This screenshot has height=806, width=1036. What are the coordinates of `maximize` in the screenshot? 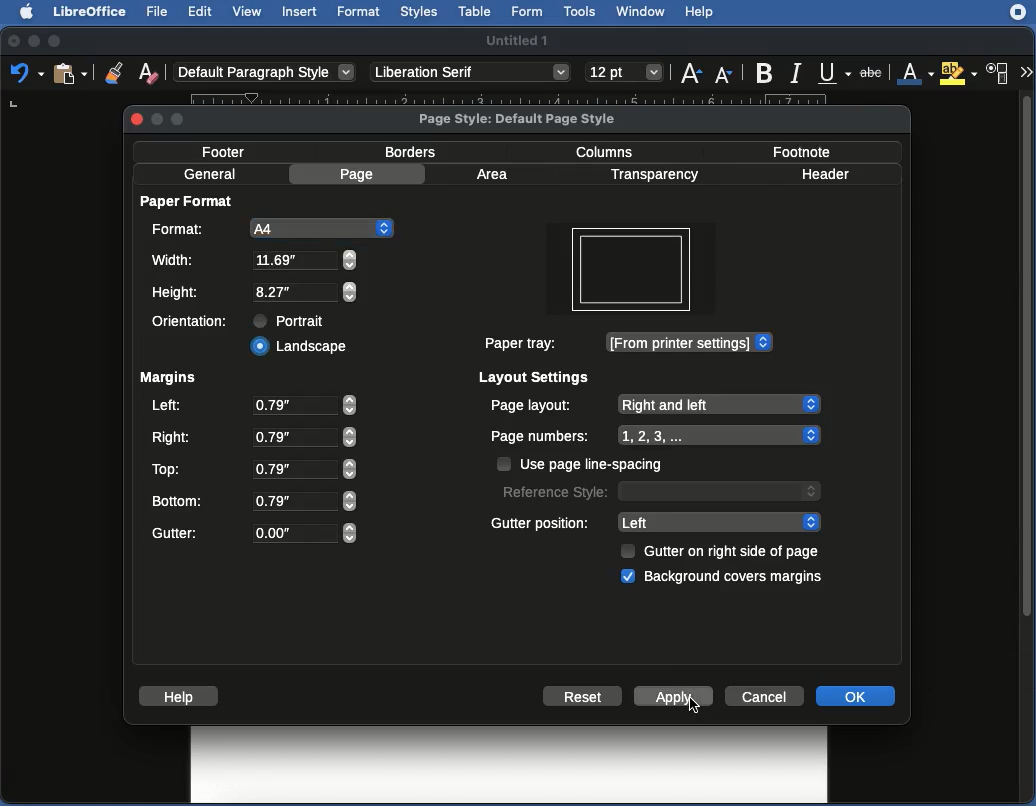 It's located at (182, 121).